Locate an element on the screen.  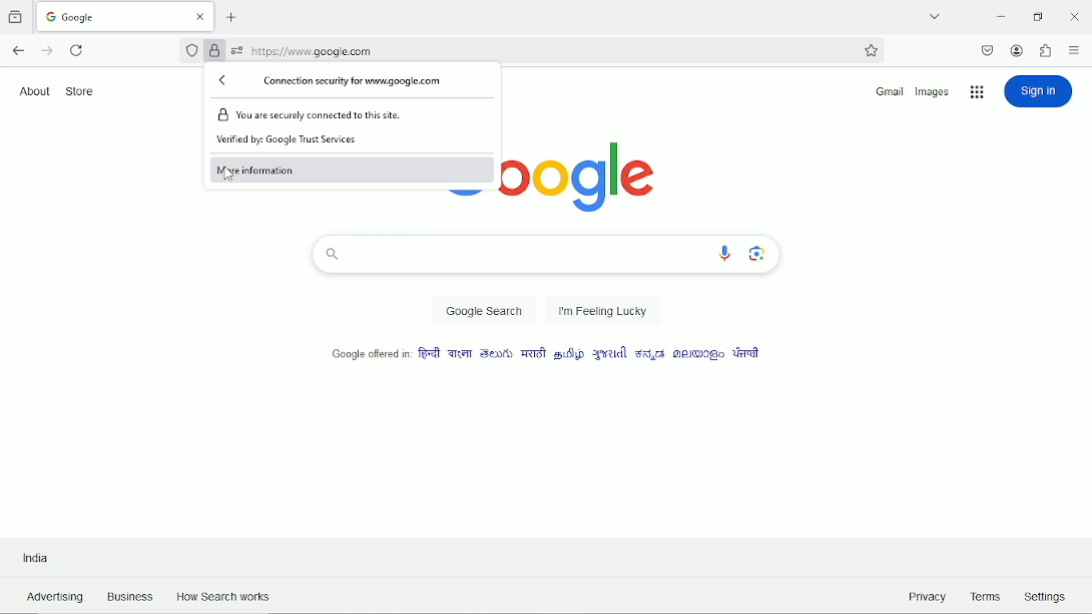
Go back is located at coordinates (18, 50).